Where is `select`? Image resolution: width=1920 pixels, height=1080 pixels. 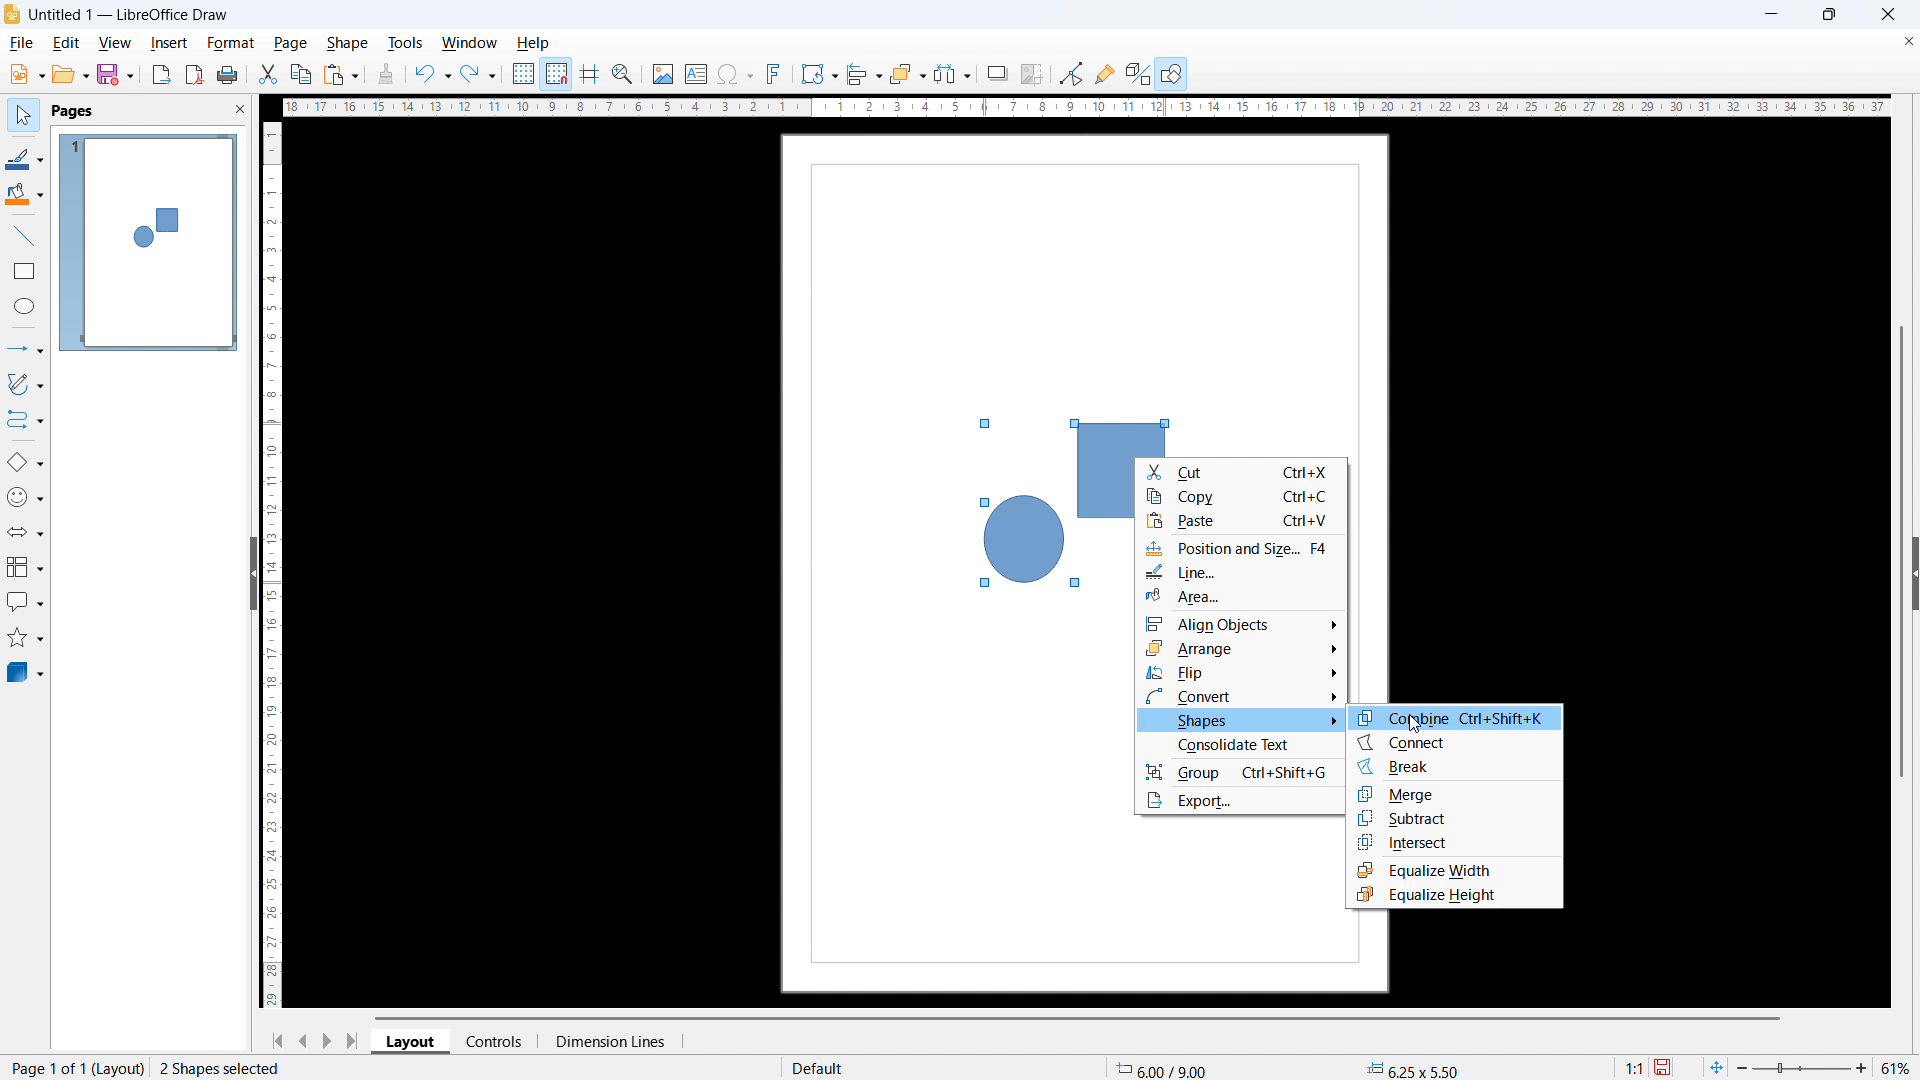 select is located at coordinates (23, 116).